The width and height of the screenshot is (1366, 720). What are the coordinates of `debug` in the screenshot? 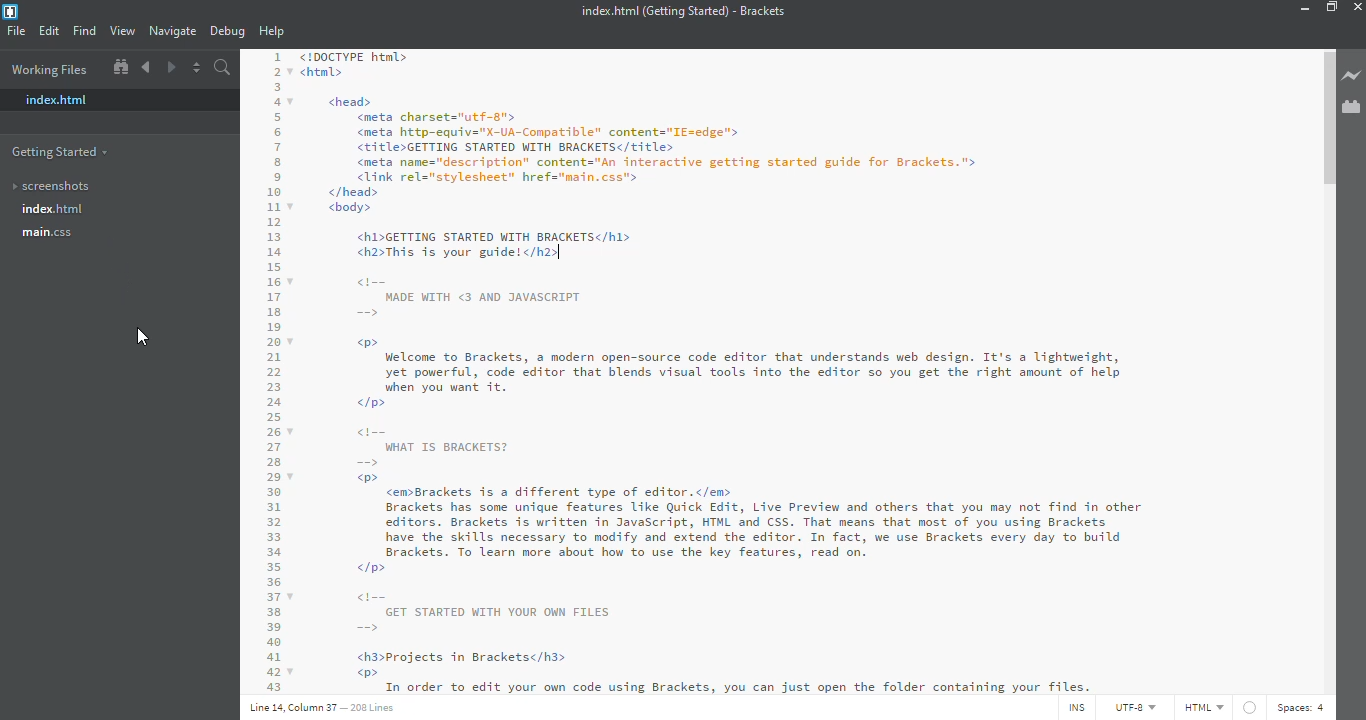 It's located at (226, 32).